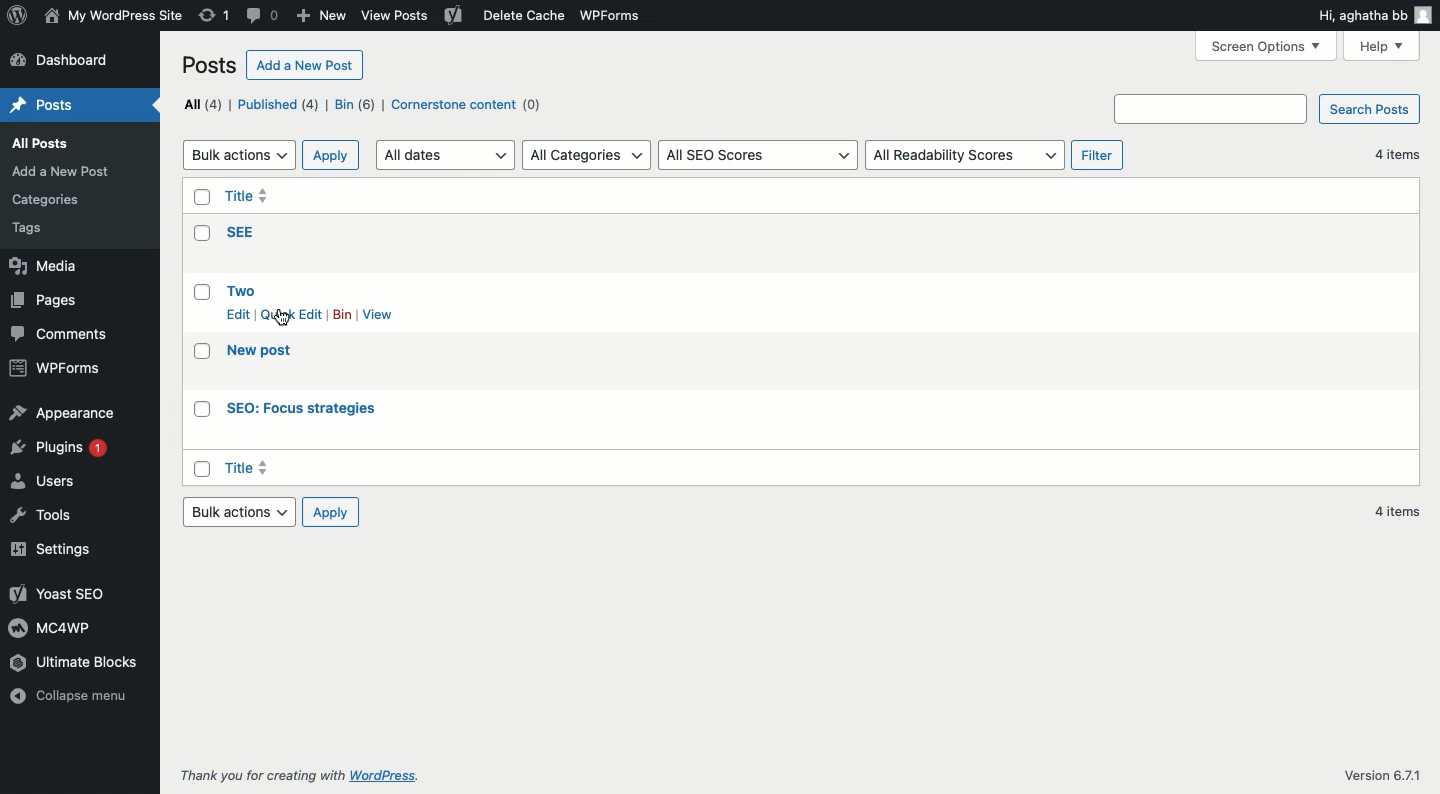 Image resolution: width=1440 pixels, height=794 pixels. I want to click on Checkbox, so click(201, 233).